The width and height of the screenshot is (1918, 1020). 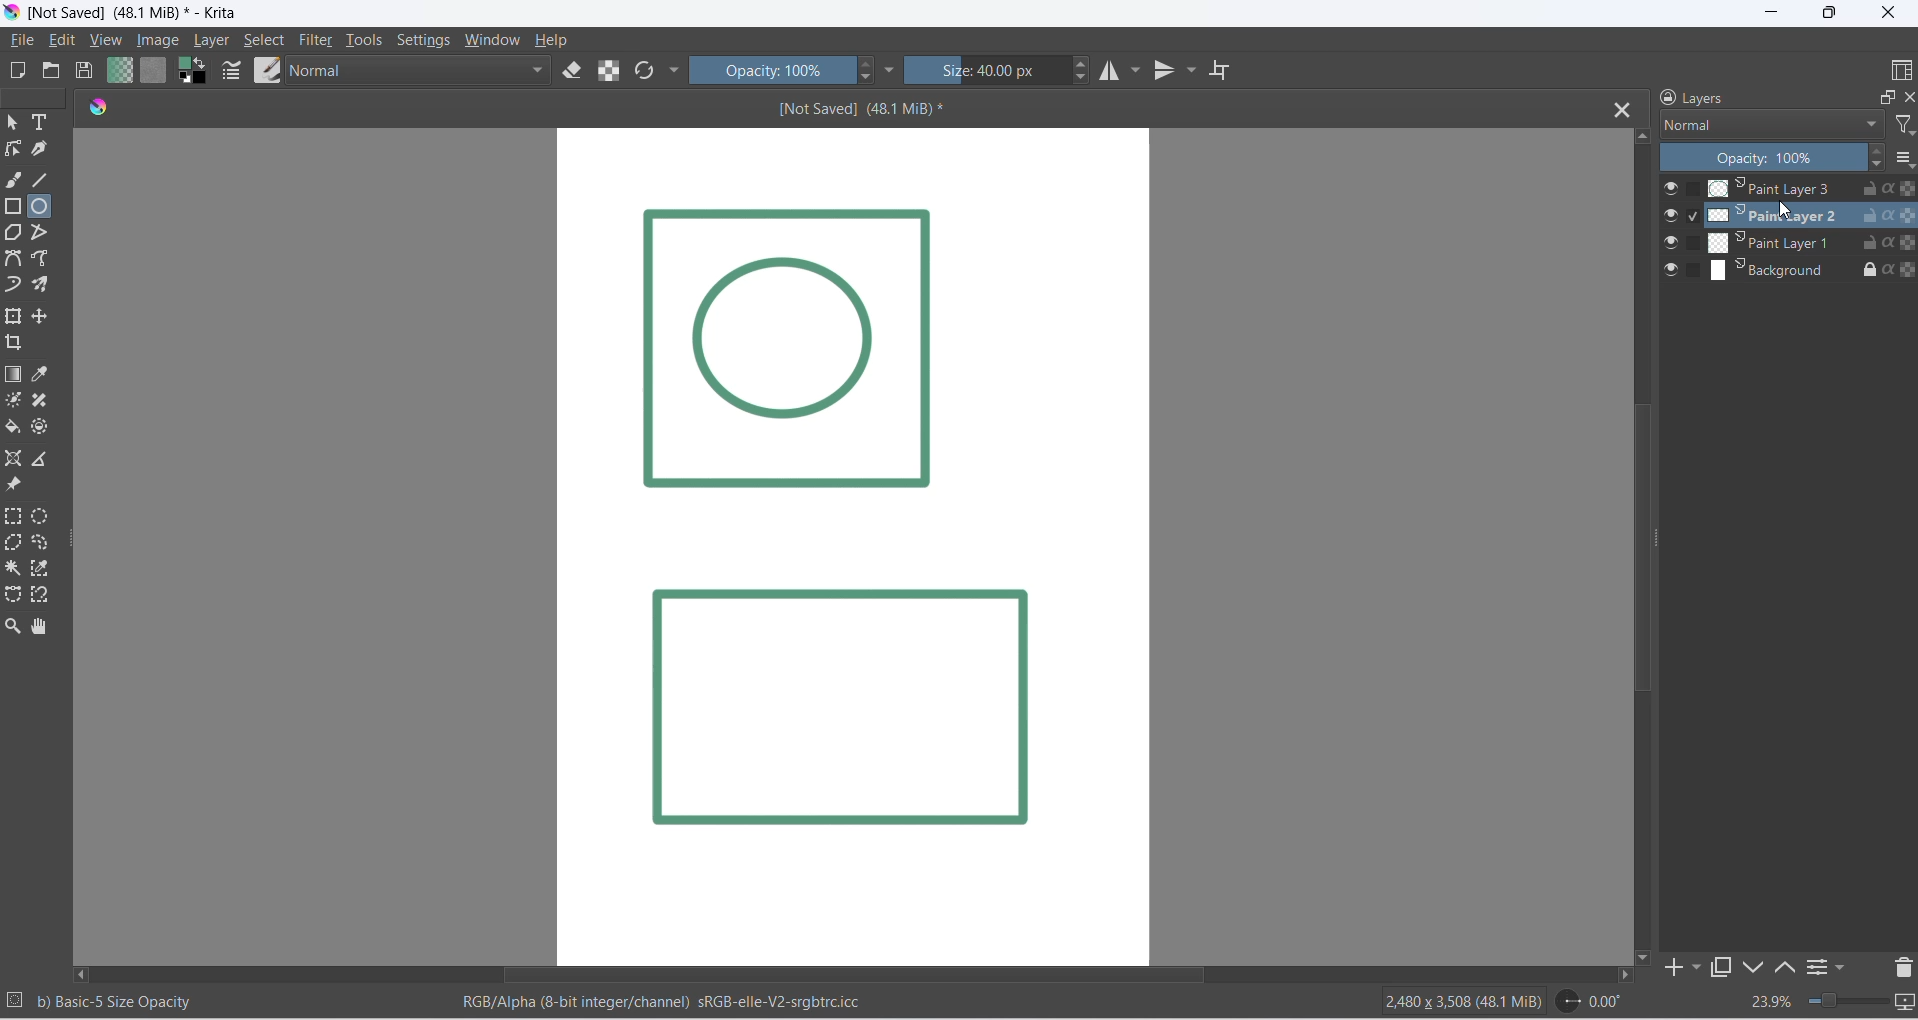 I want to click on zoom, so click(x=1850, y=999).